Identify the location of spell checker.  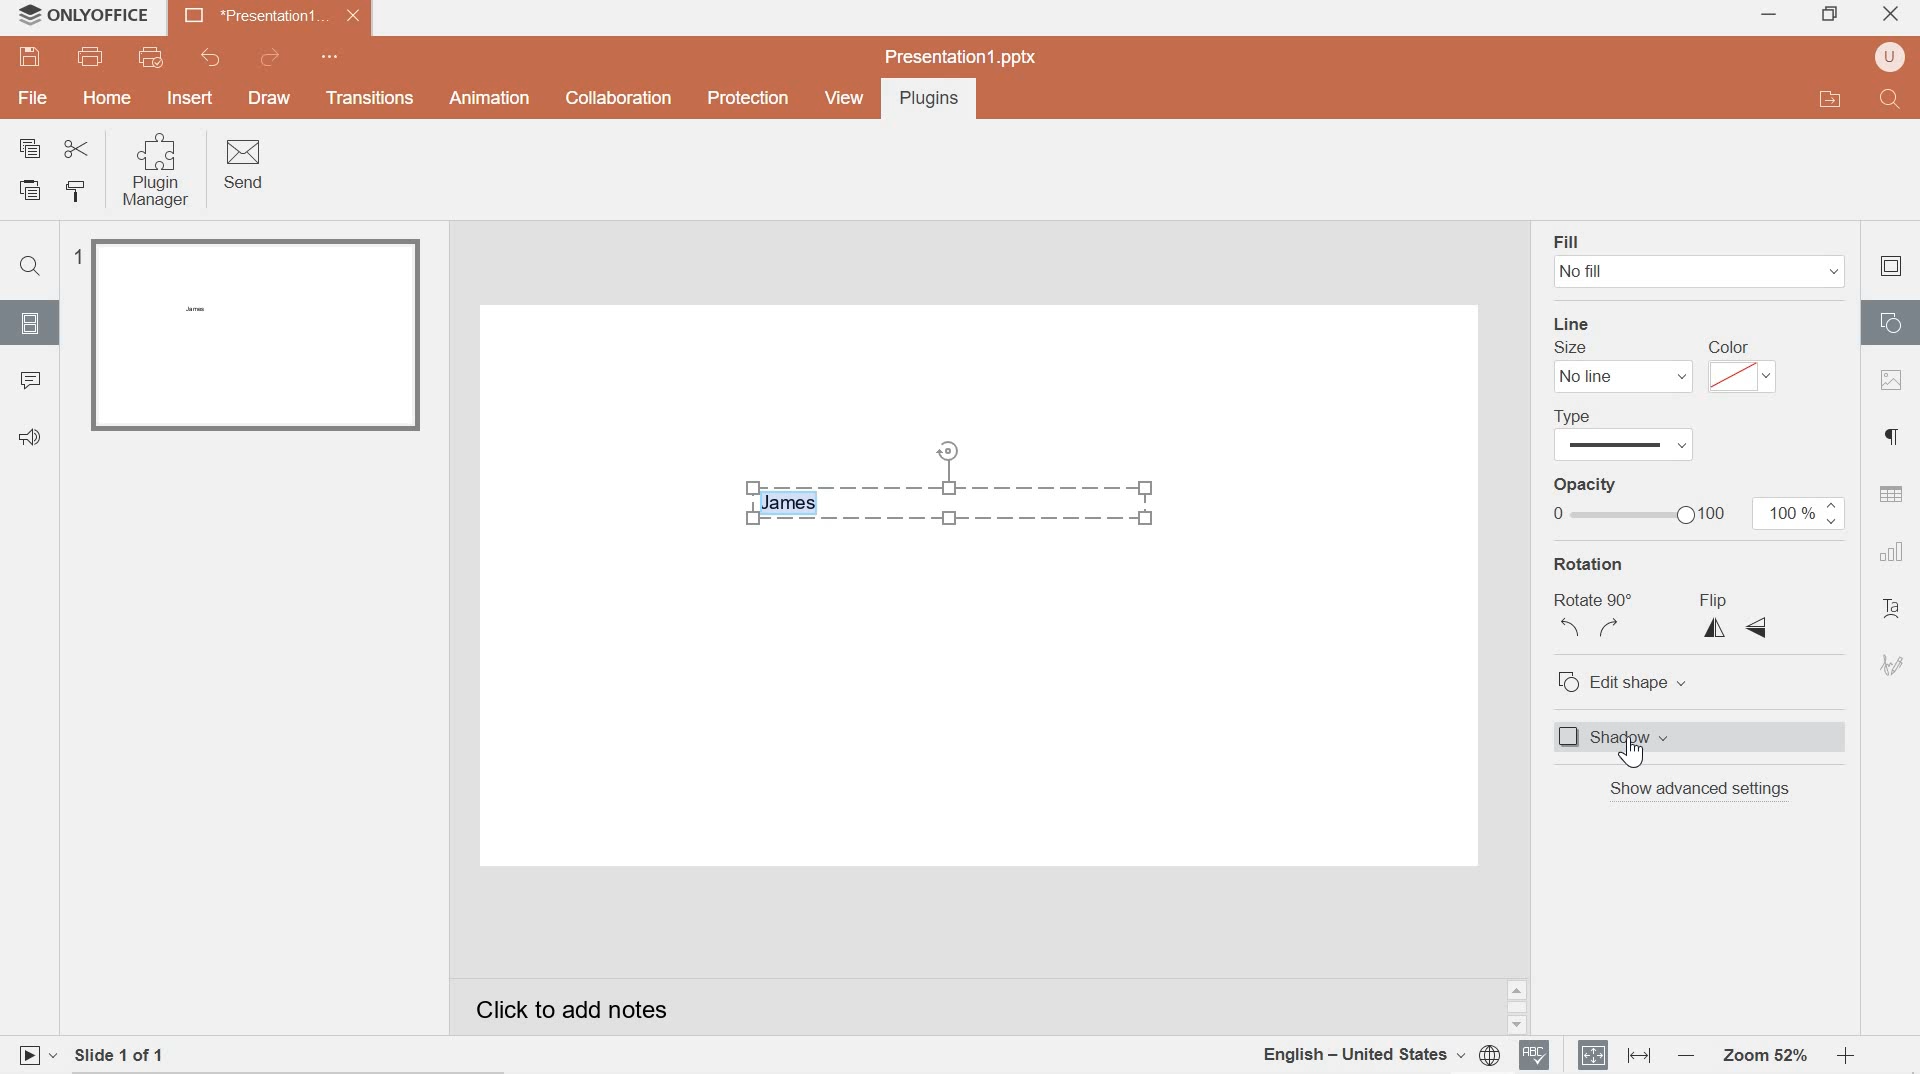
(1536, 1055).